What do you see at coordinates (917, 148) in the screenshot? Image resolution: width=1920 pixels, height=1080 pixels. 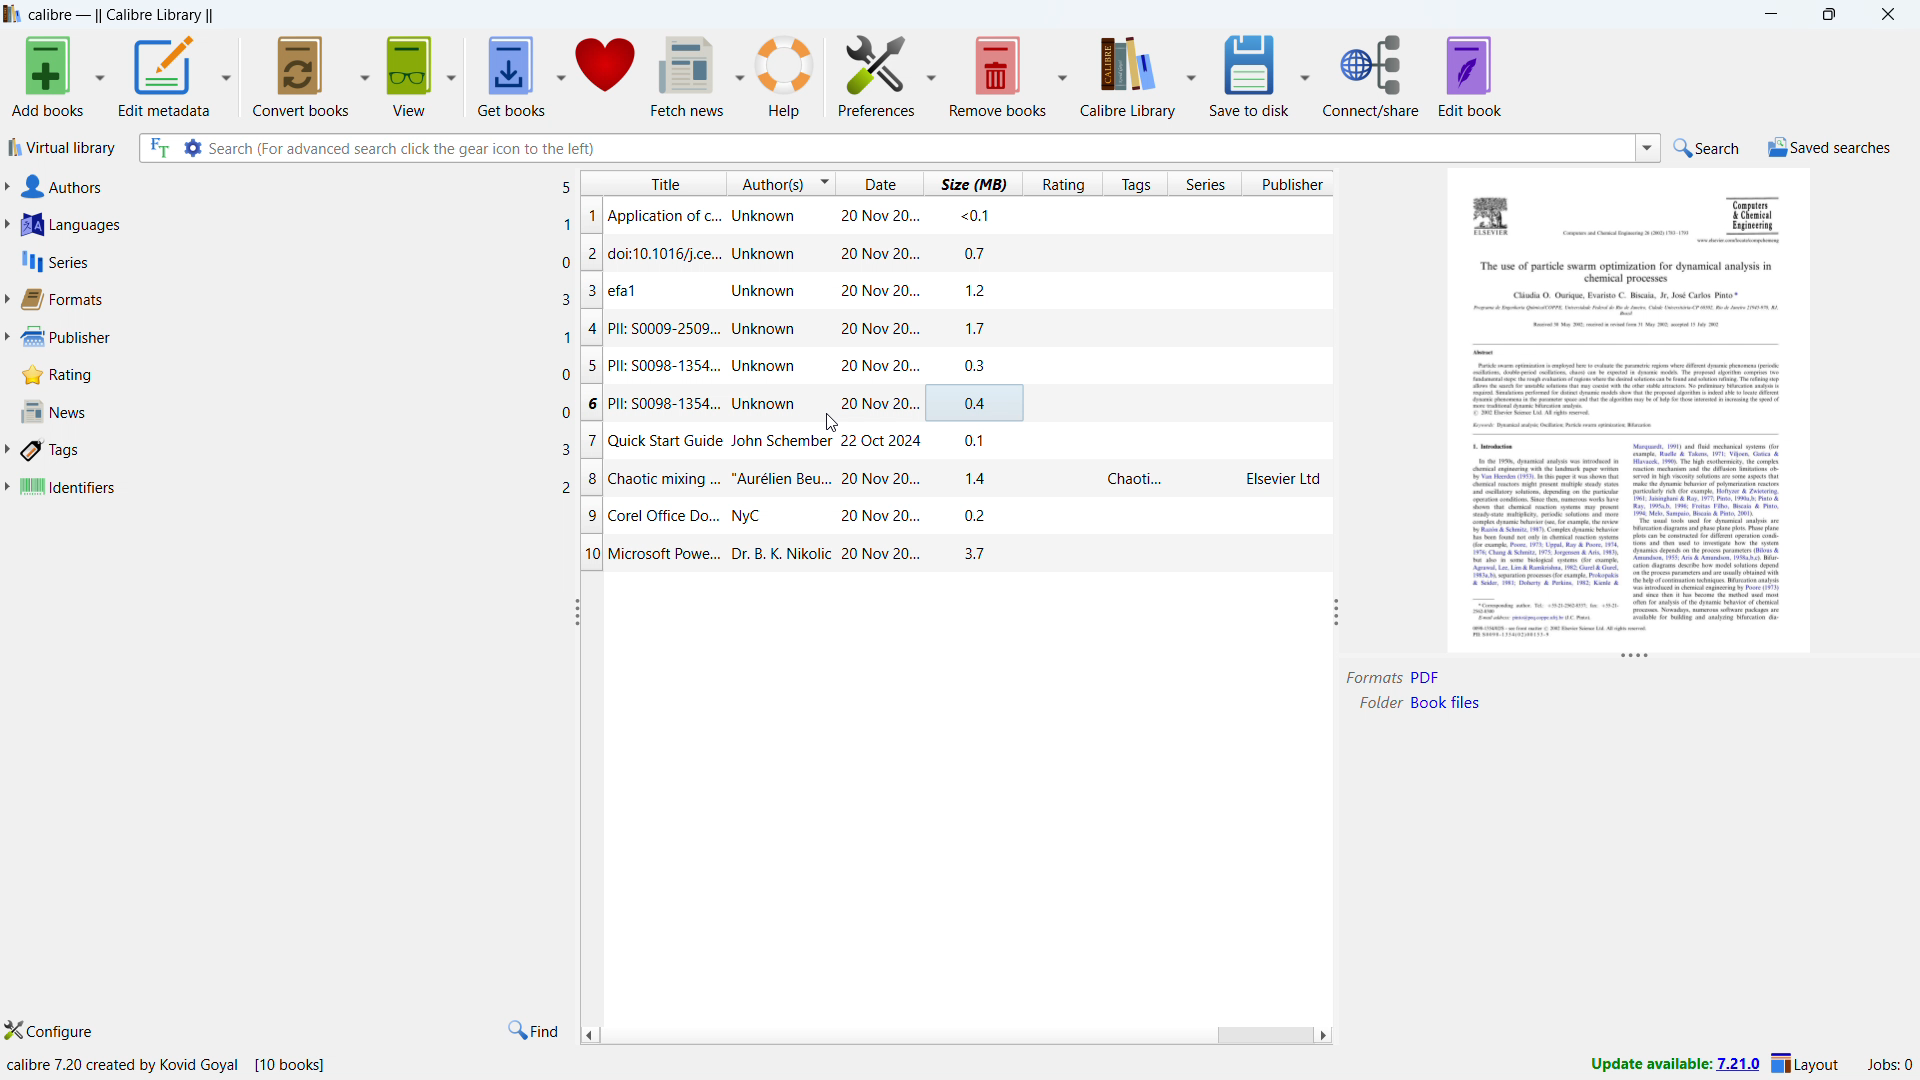 I see `enter search string` at bounding box center [917, 148].